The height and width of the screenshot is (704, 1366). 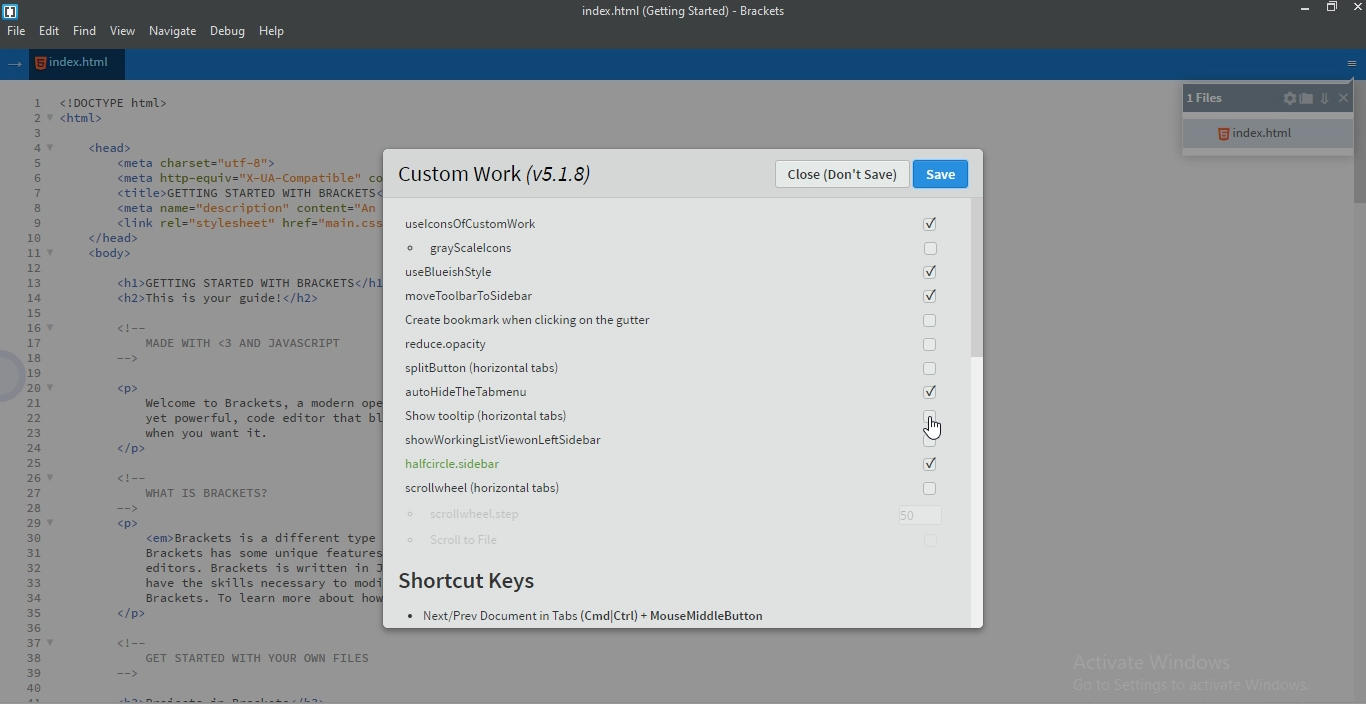 What do you see at coordinates (674, 440) in the screenshot?
I see `showWorkingListViewonLeft Sidebar` at bounding box center [674, 440].